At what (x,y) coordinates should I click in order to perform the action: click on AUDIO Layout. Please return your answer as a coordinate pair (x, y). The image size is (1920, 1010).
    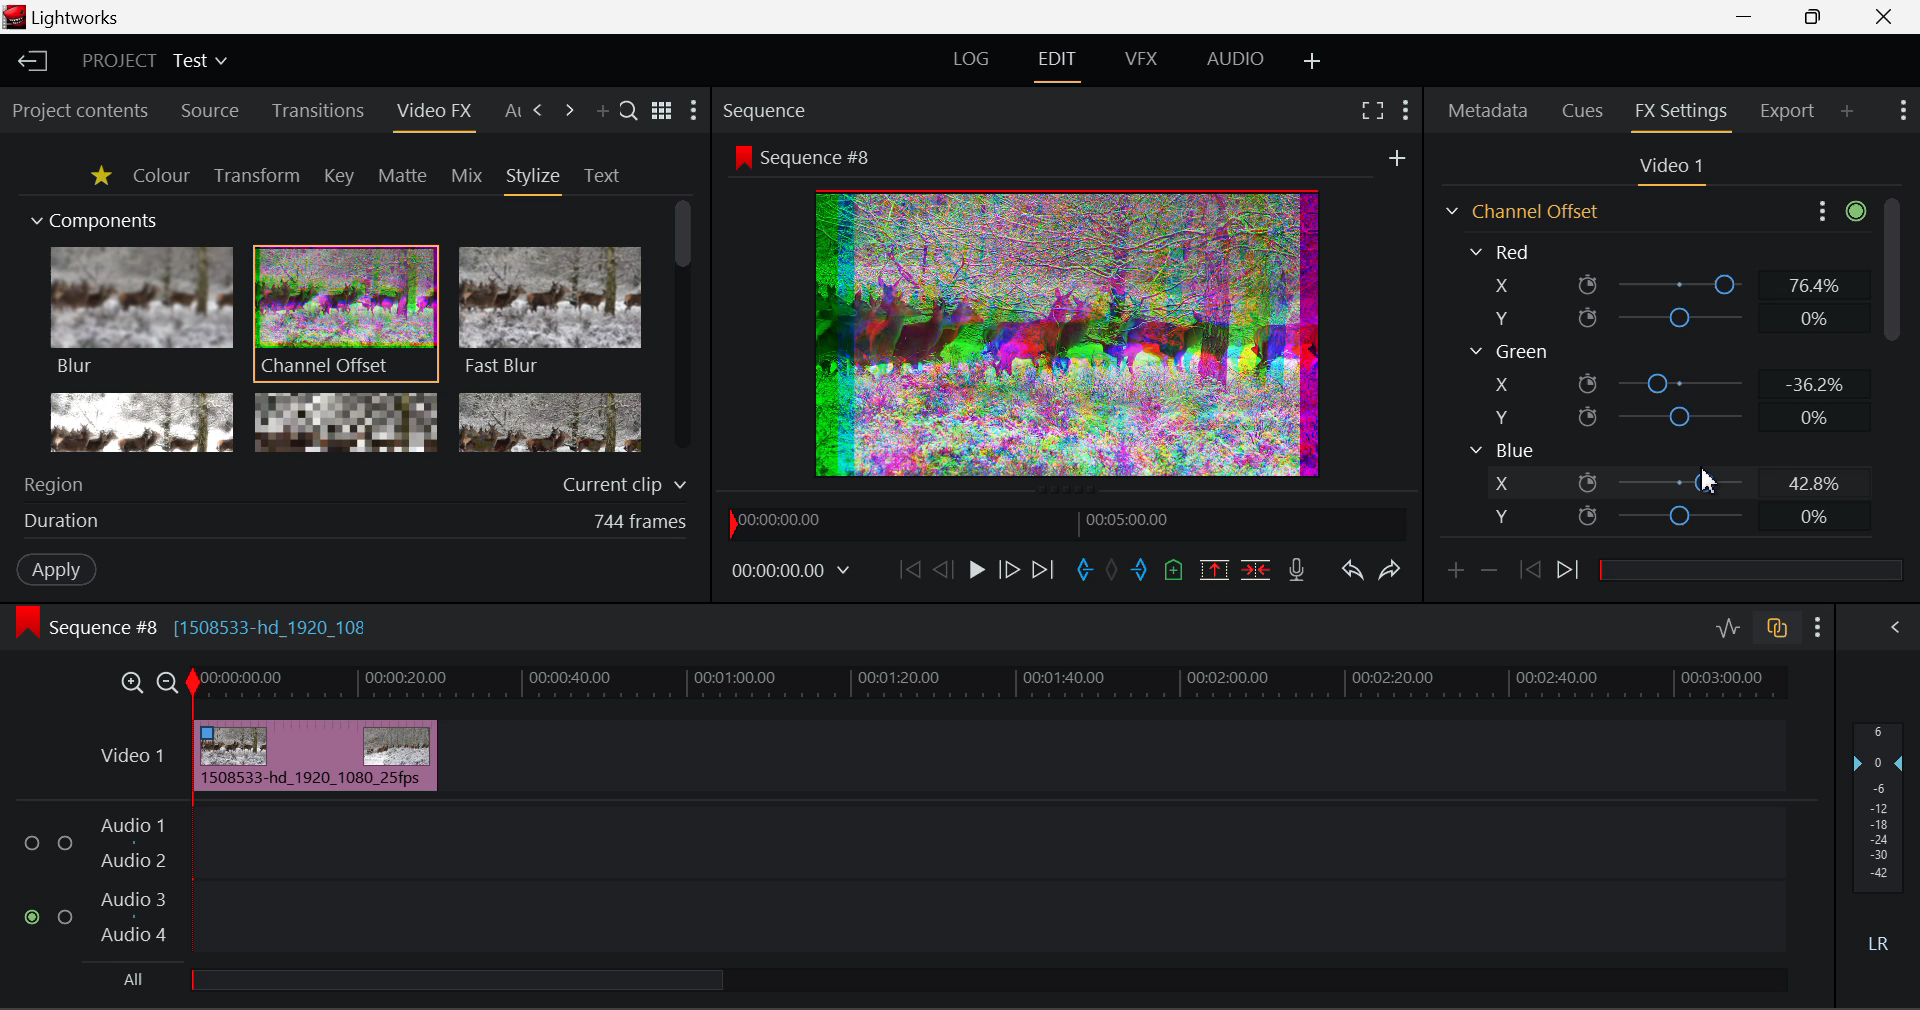
    Looking at the image, I should click on (1238, 63).